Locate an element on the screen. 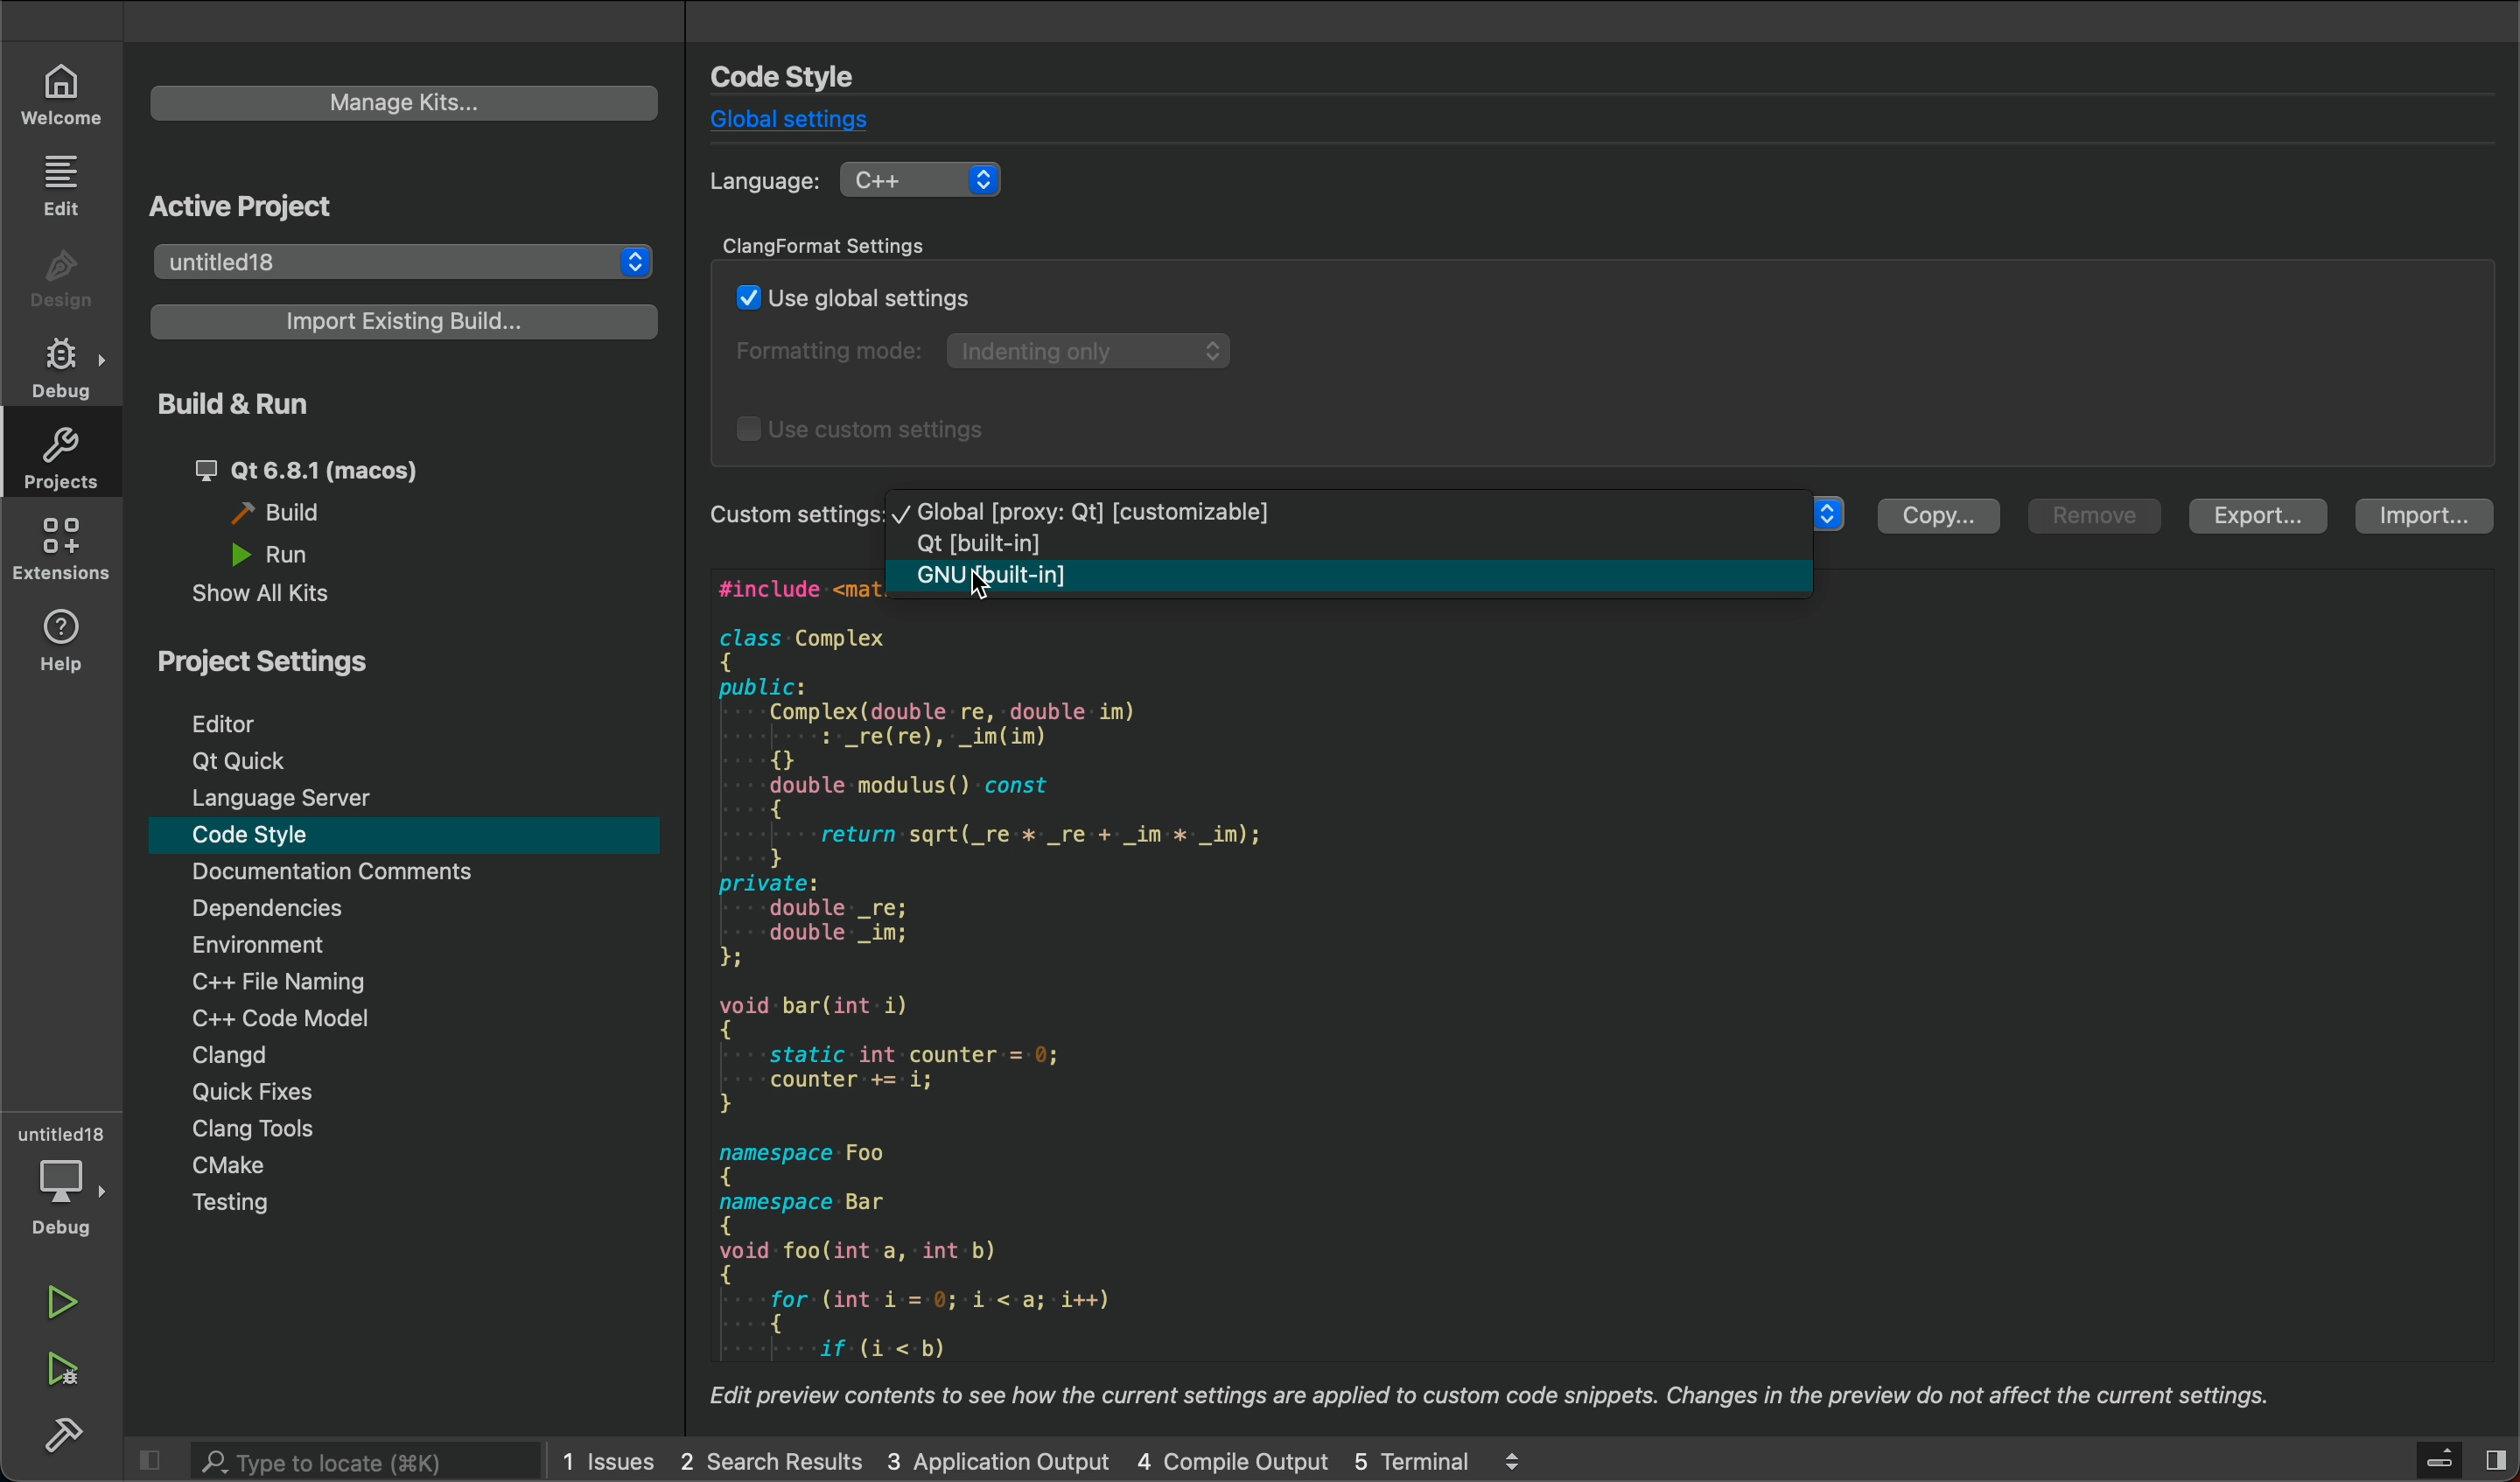 Image resolution: width=2520 pixels, height=1482 pixels. Dependencies  is located at coordinates (316, 909).